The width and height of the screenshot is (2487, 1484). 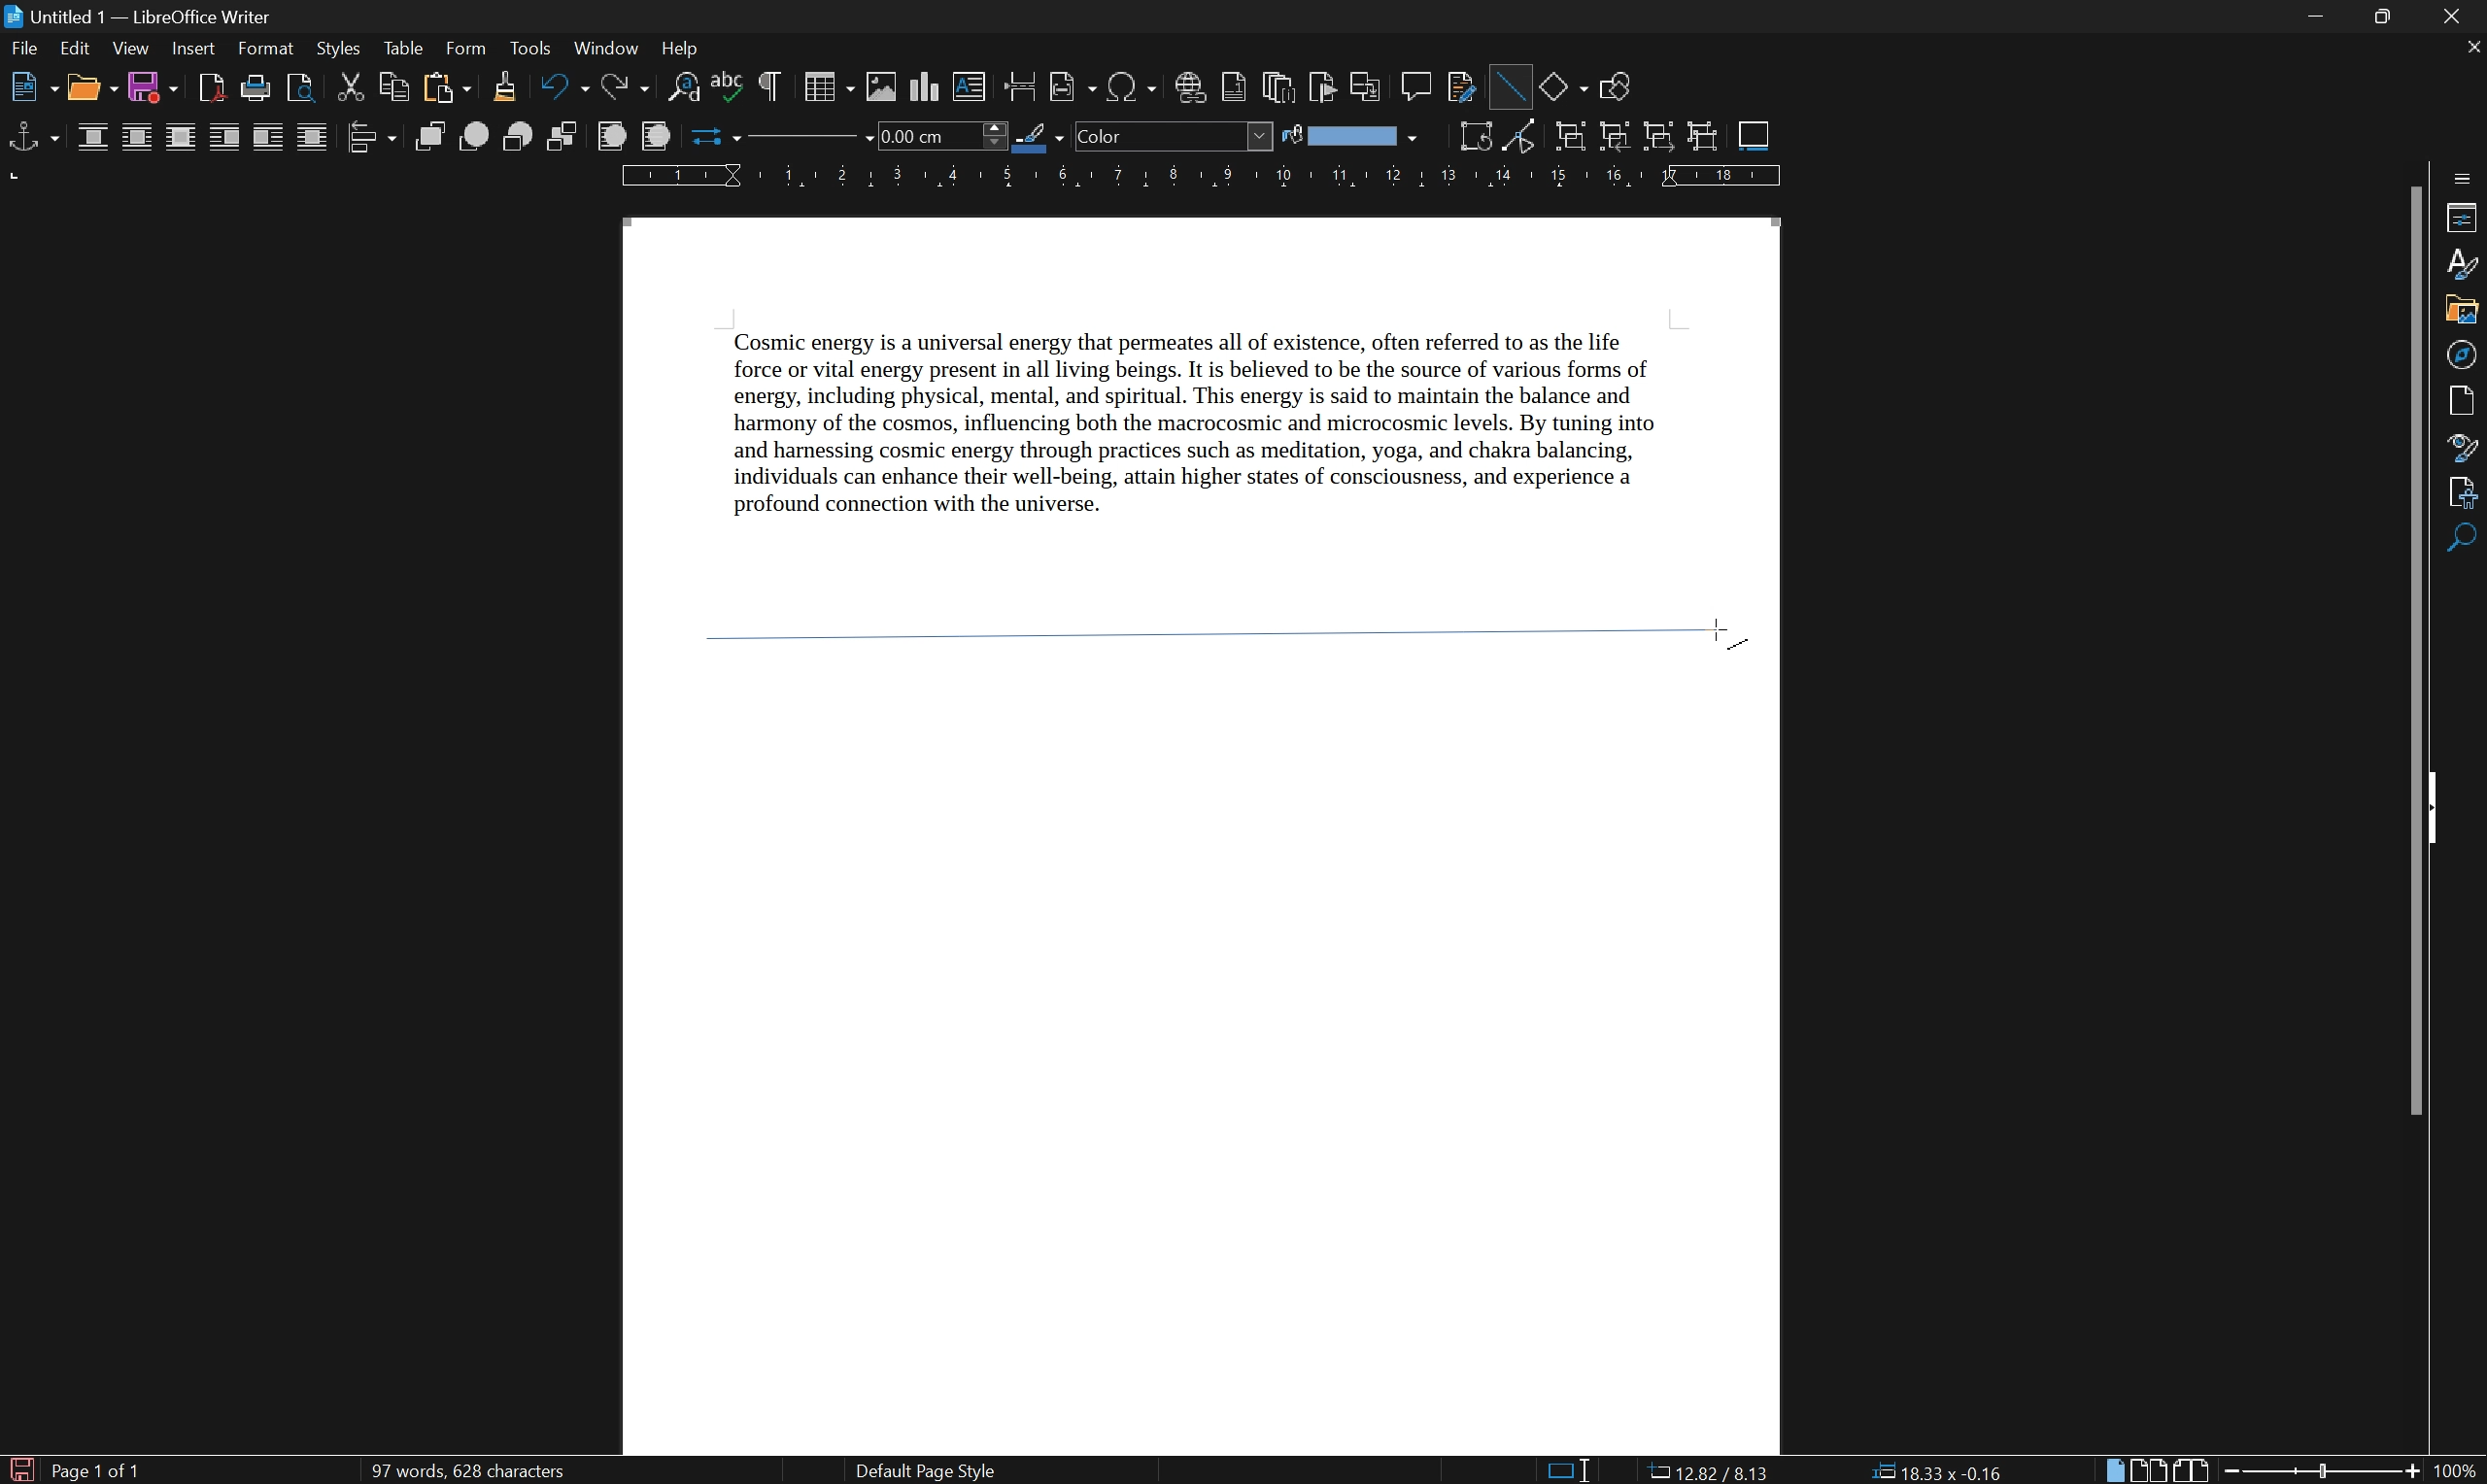 What do you see at coordinates (2465, 584) in the screenshot?
I see `find` at bounding box center [2465, 584].